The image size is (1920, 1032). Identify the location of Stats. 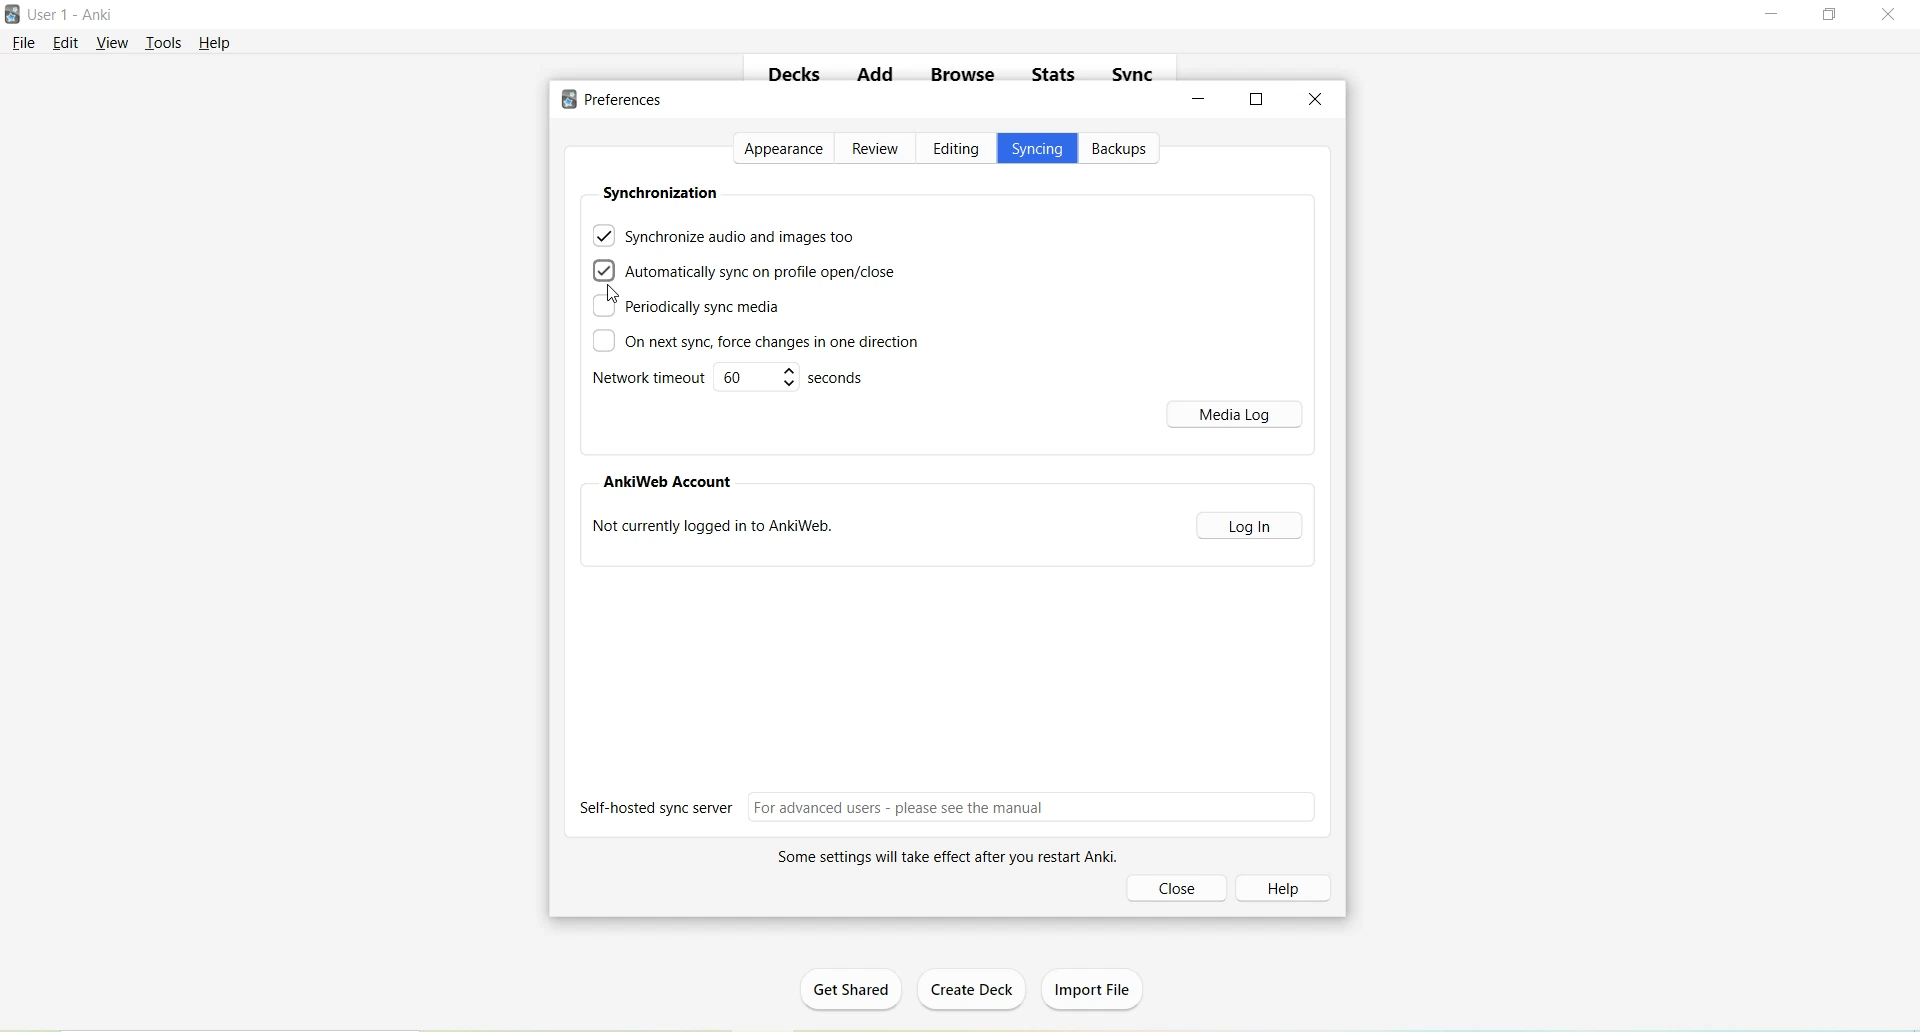
(1060, 79).